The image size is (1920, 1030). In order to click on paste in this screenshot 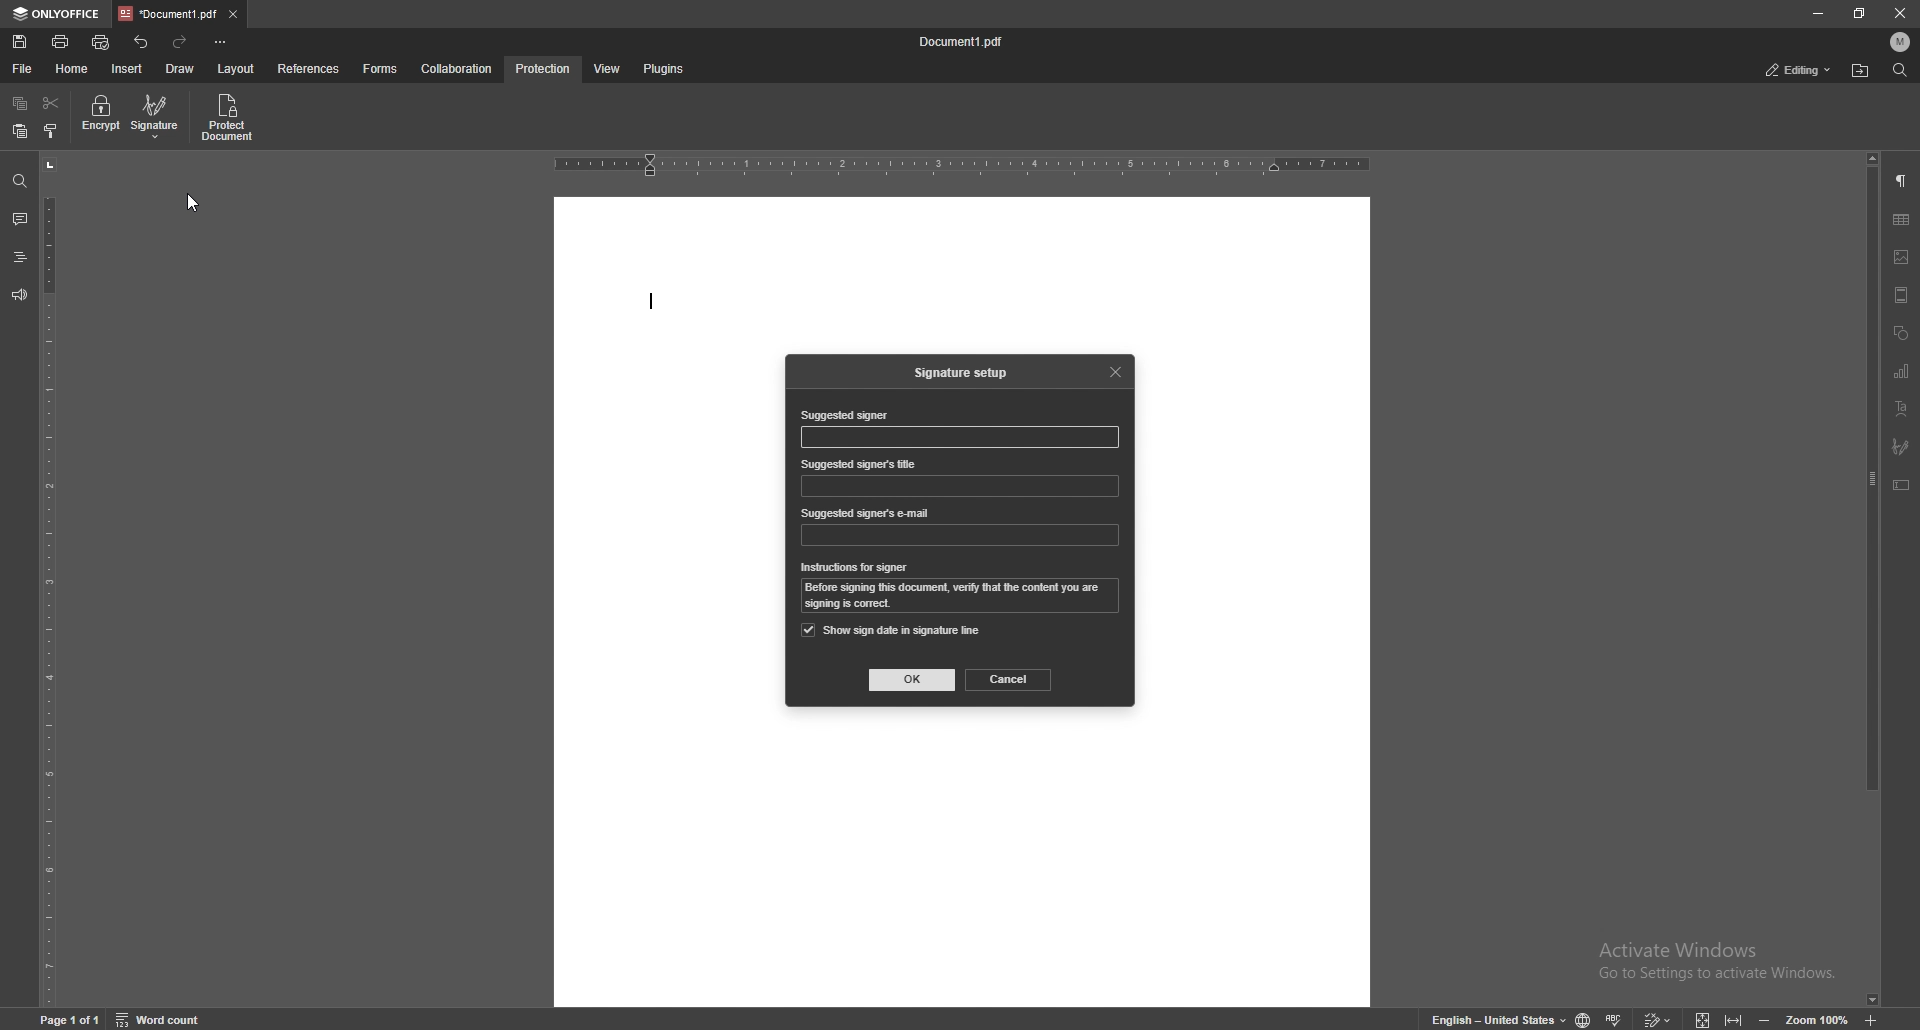, I will do `click(19, 132)`.